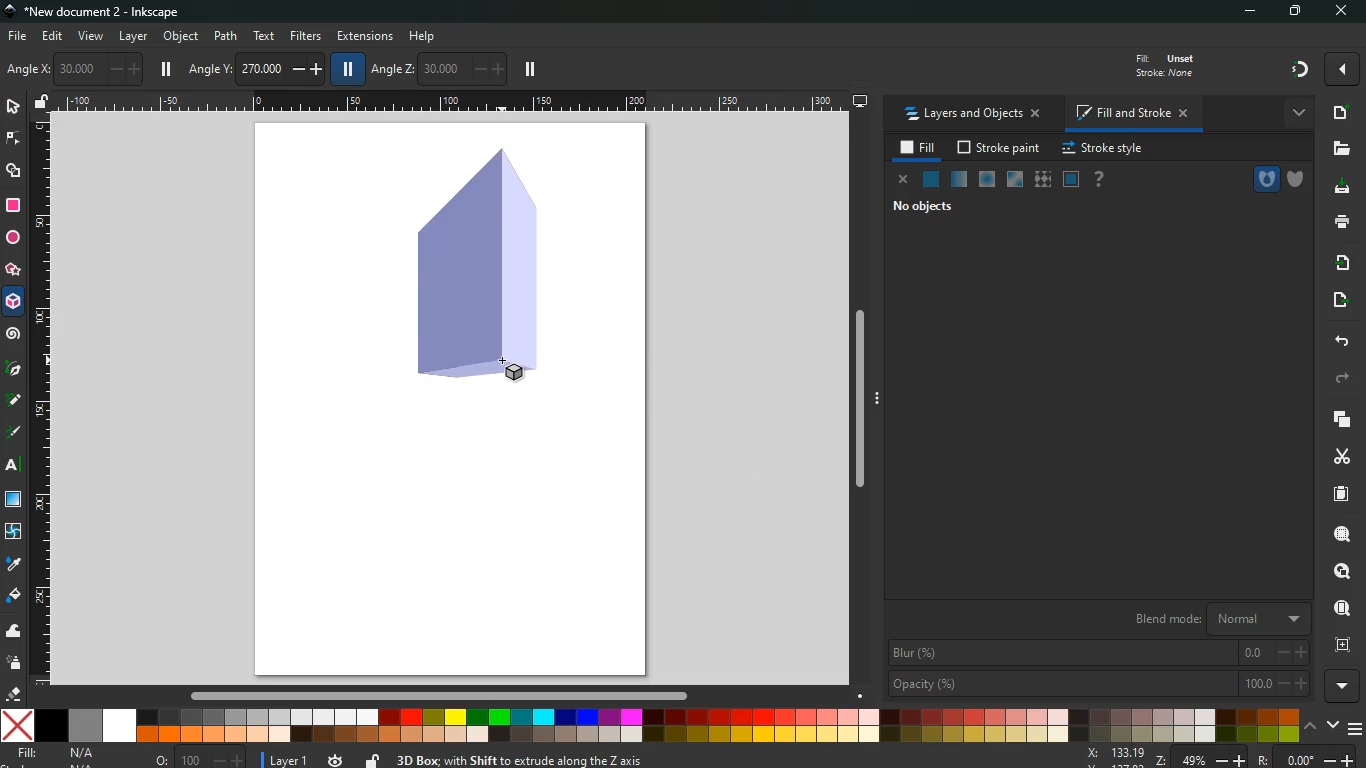  I want to click on shield, so click(1299, 180).